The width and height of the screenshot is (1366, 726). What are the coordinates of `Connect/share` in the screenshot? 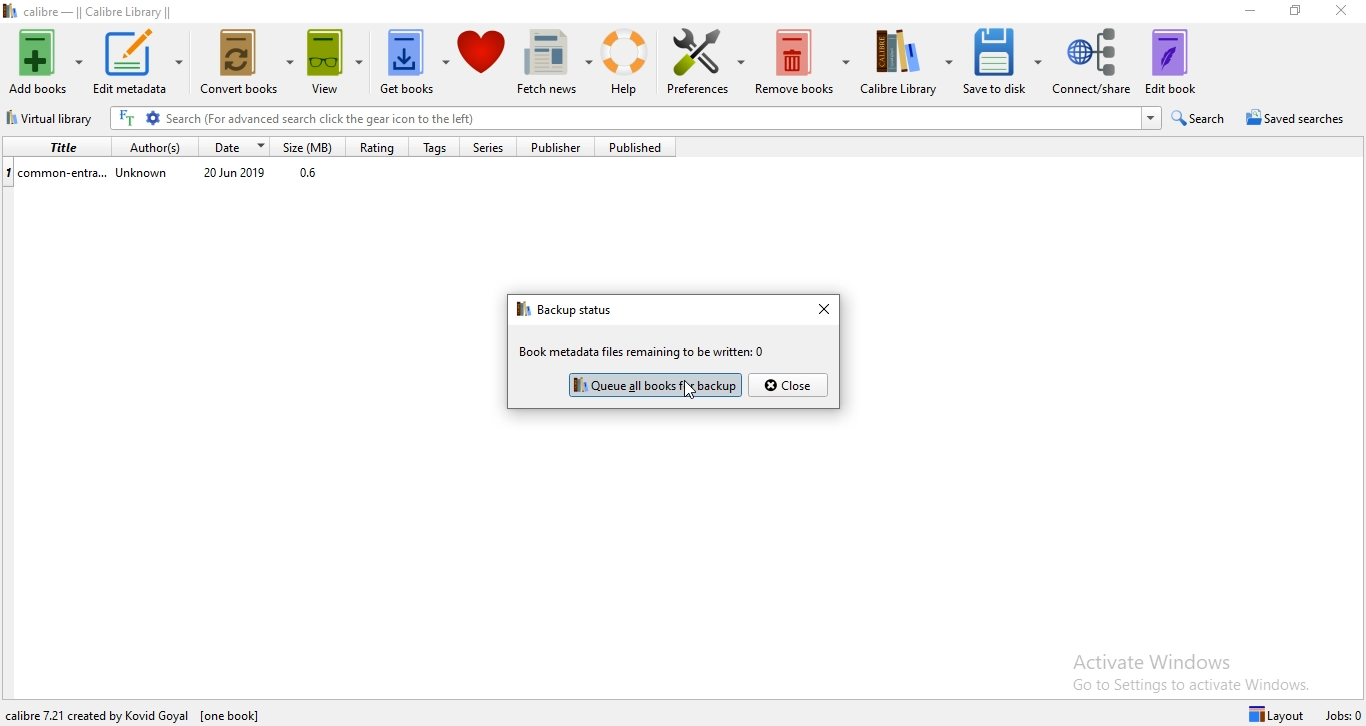 It's located at (1093, 62).